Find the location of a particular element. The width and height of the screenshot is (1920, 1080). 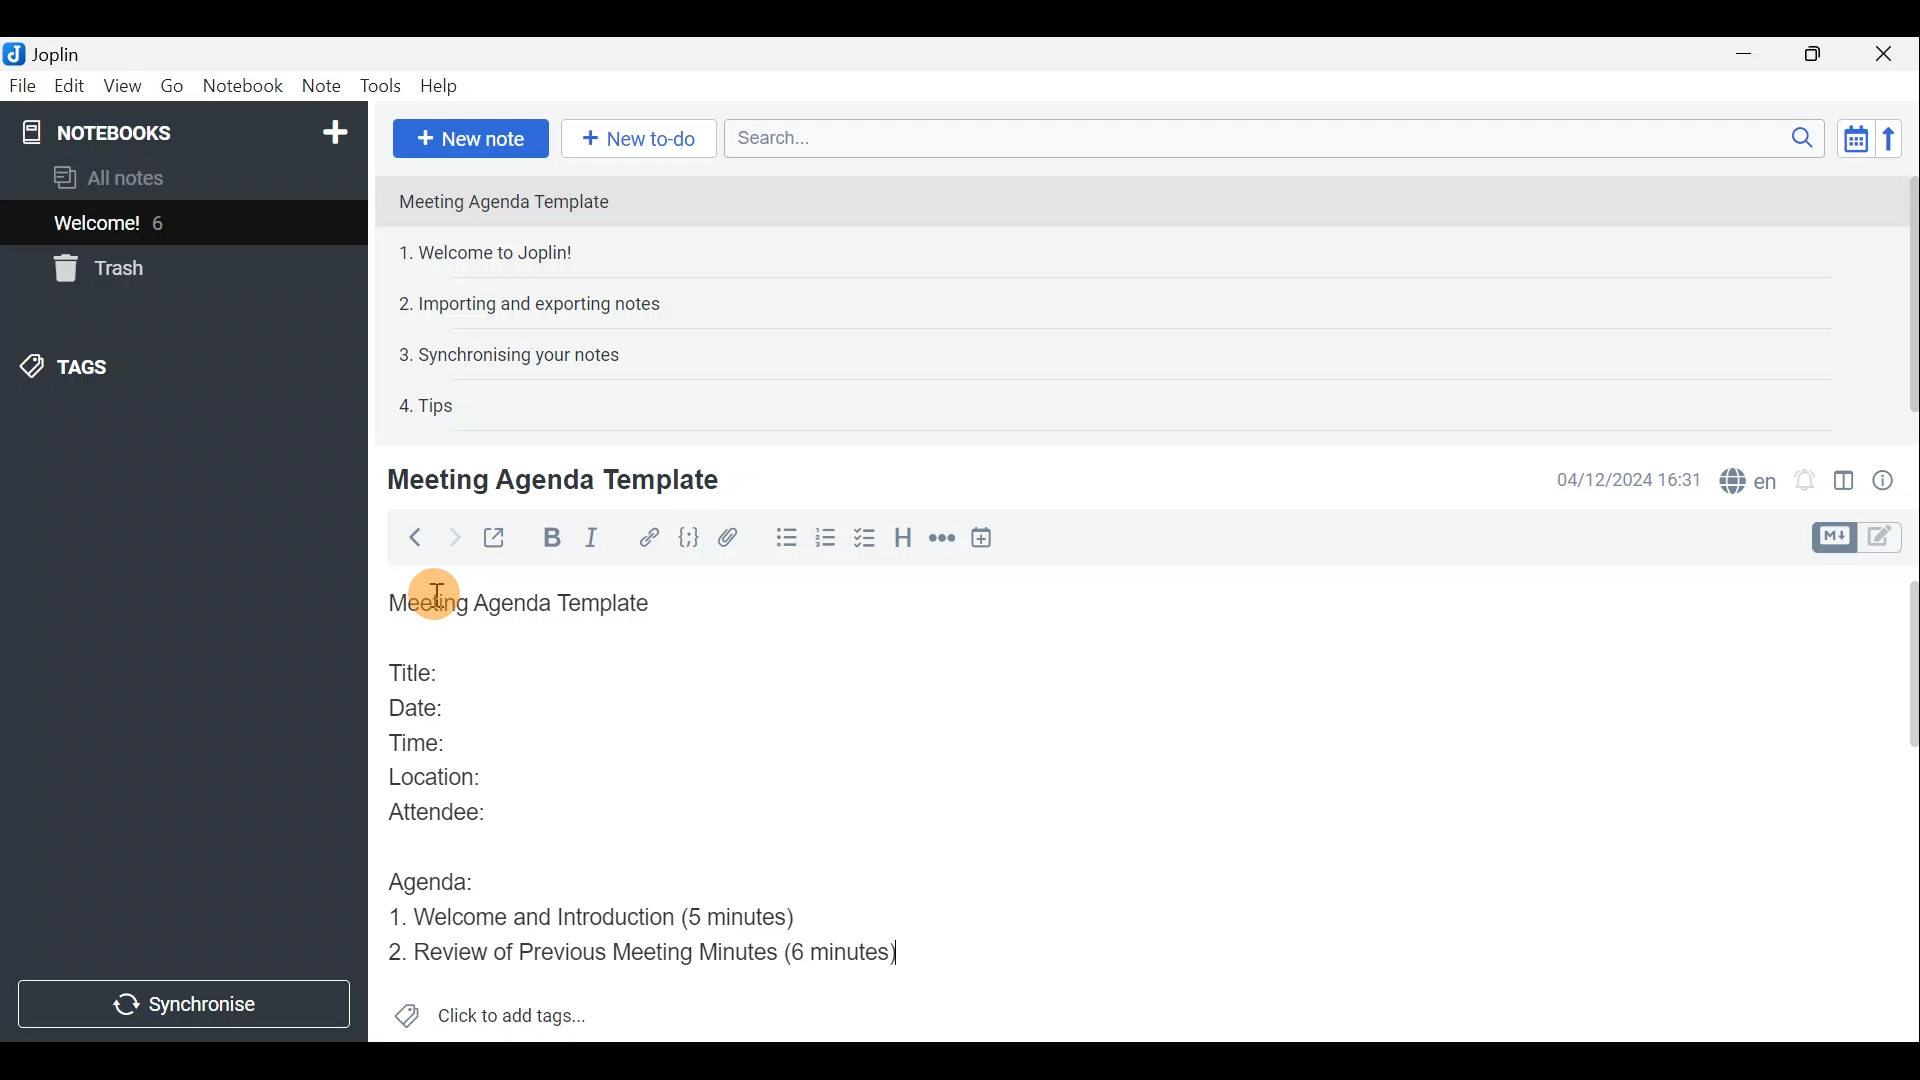

Toggle external editing is located at coordinates (500, 539).